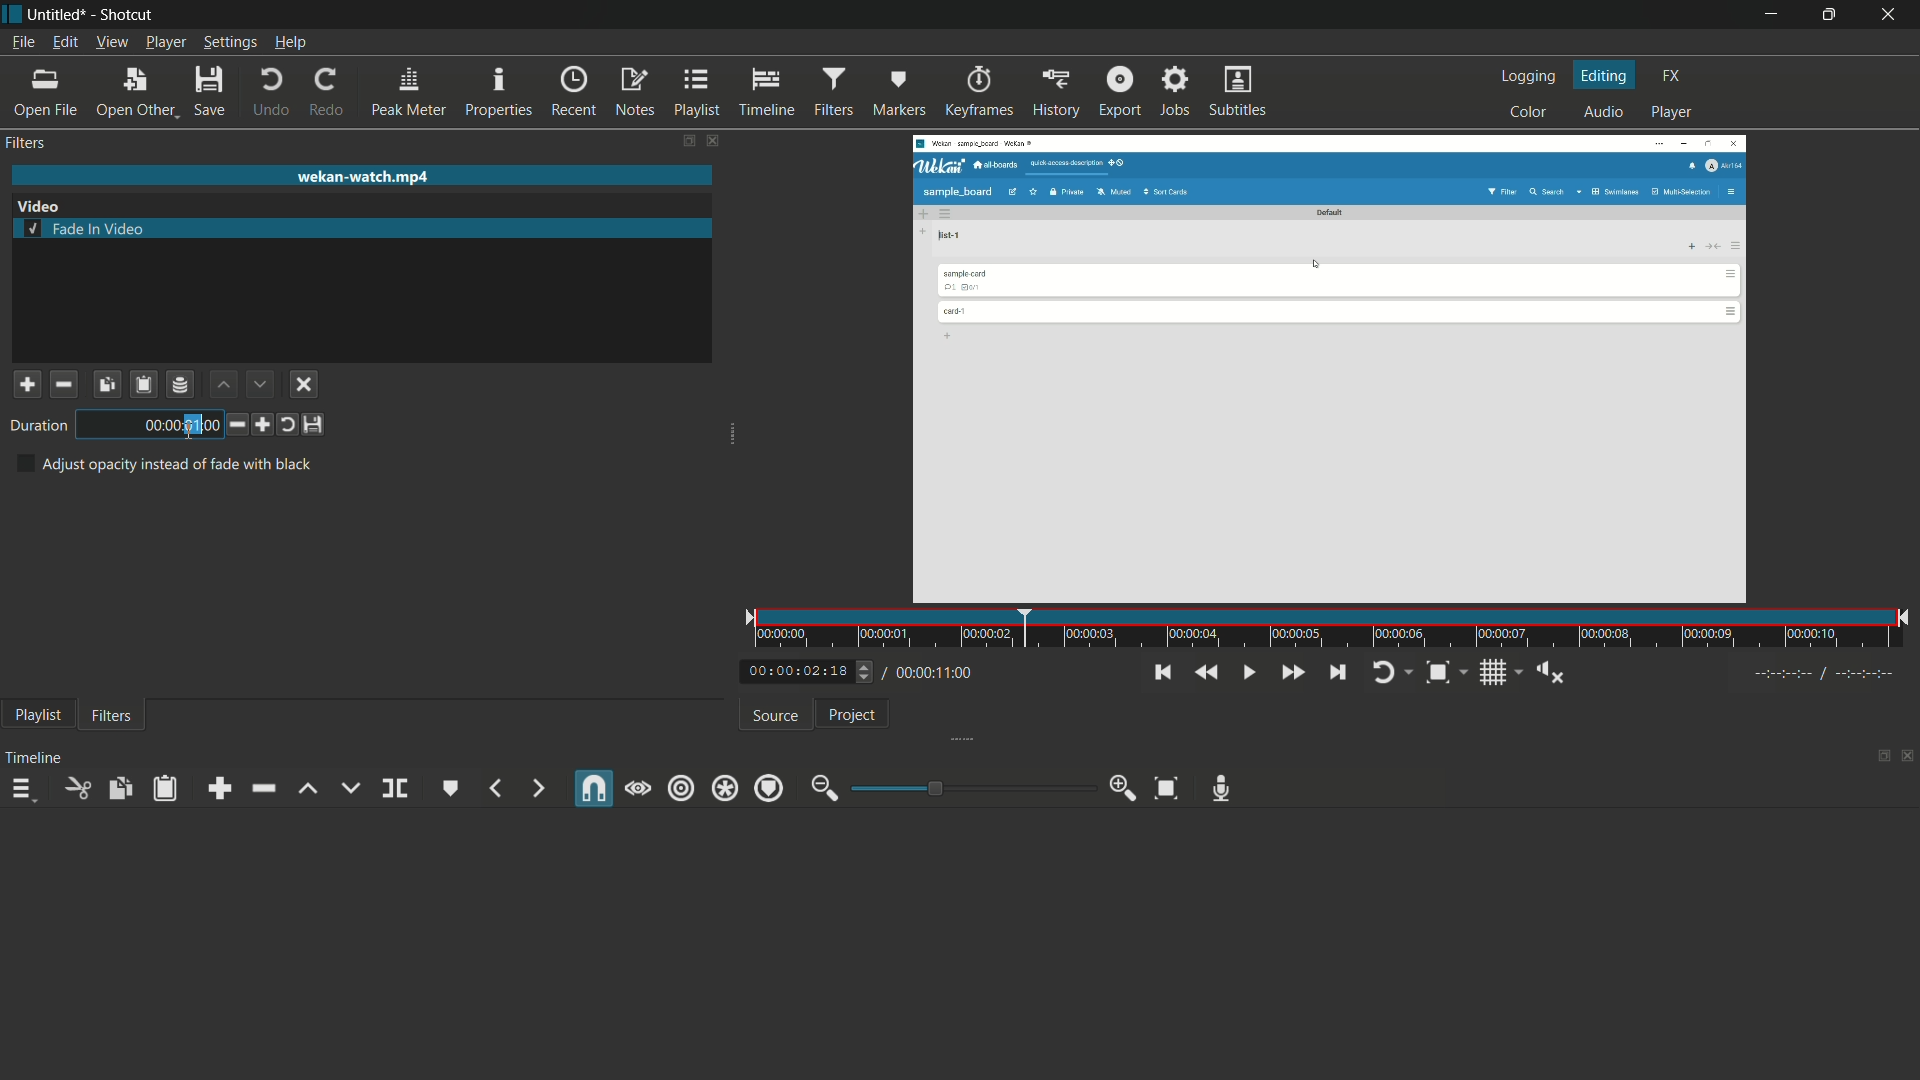  I want to click on current time, so click(790, 672).